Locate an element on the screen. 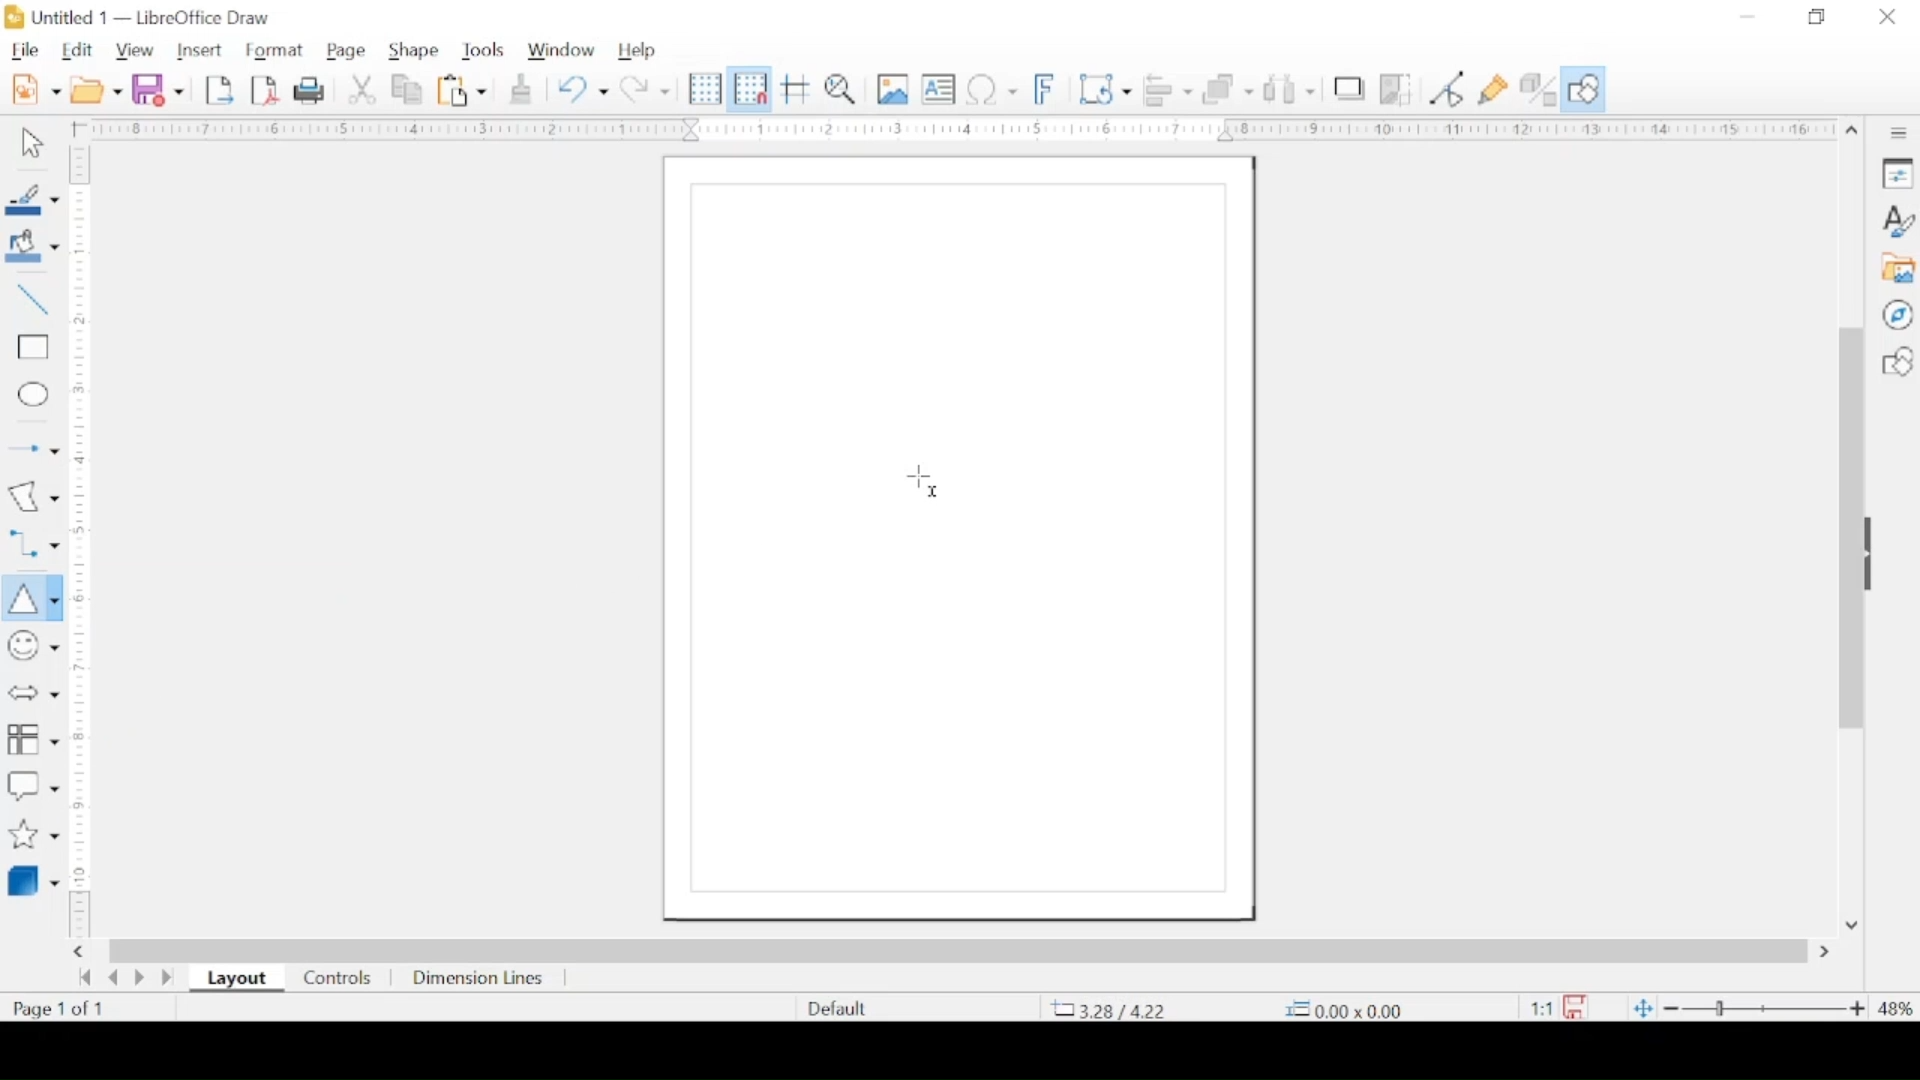  insert curves and polygons is located at coordinates (33, 496).